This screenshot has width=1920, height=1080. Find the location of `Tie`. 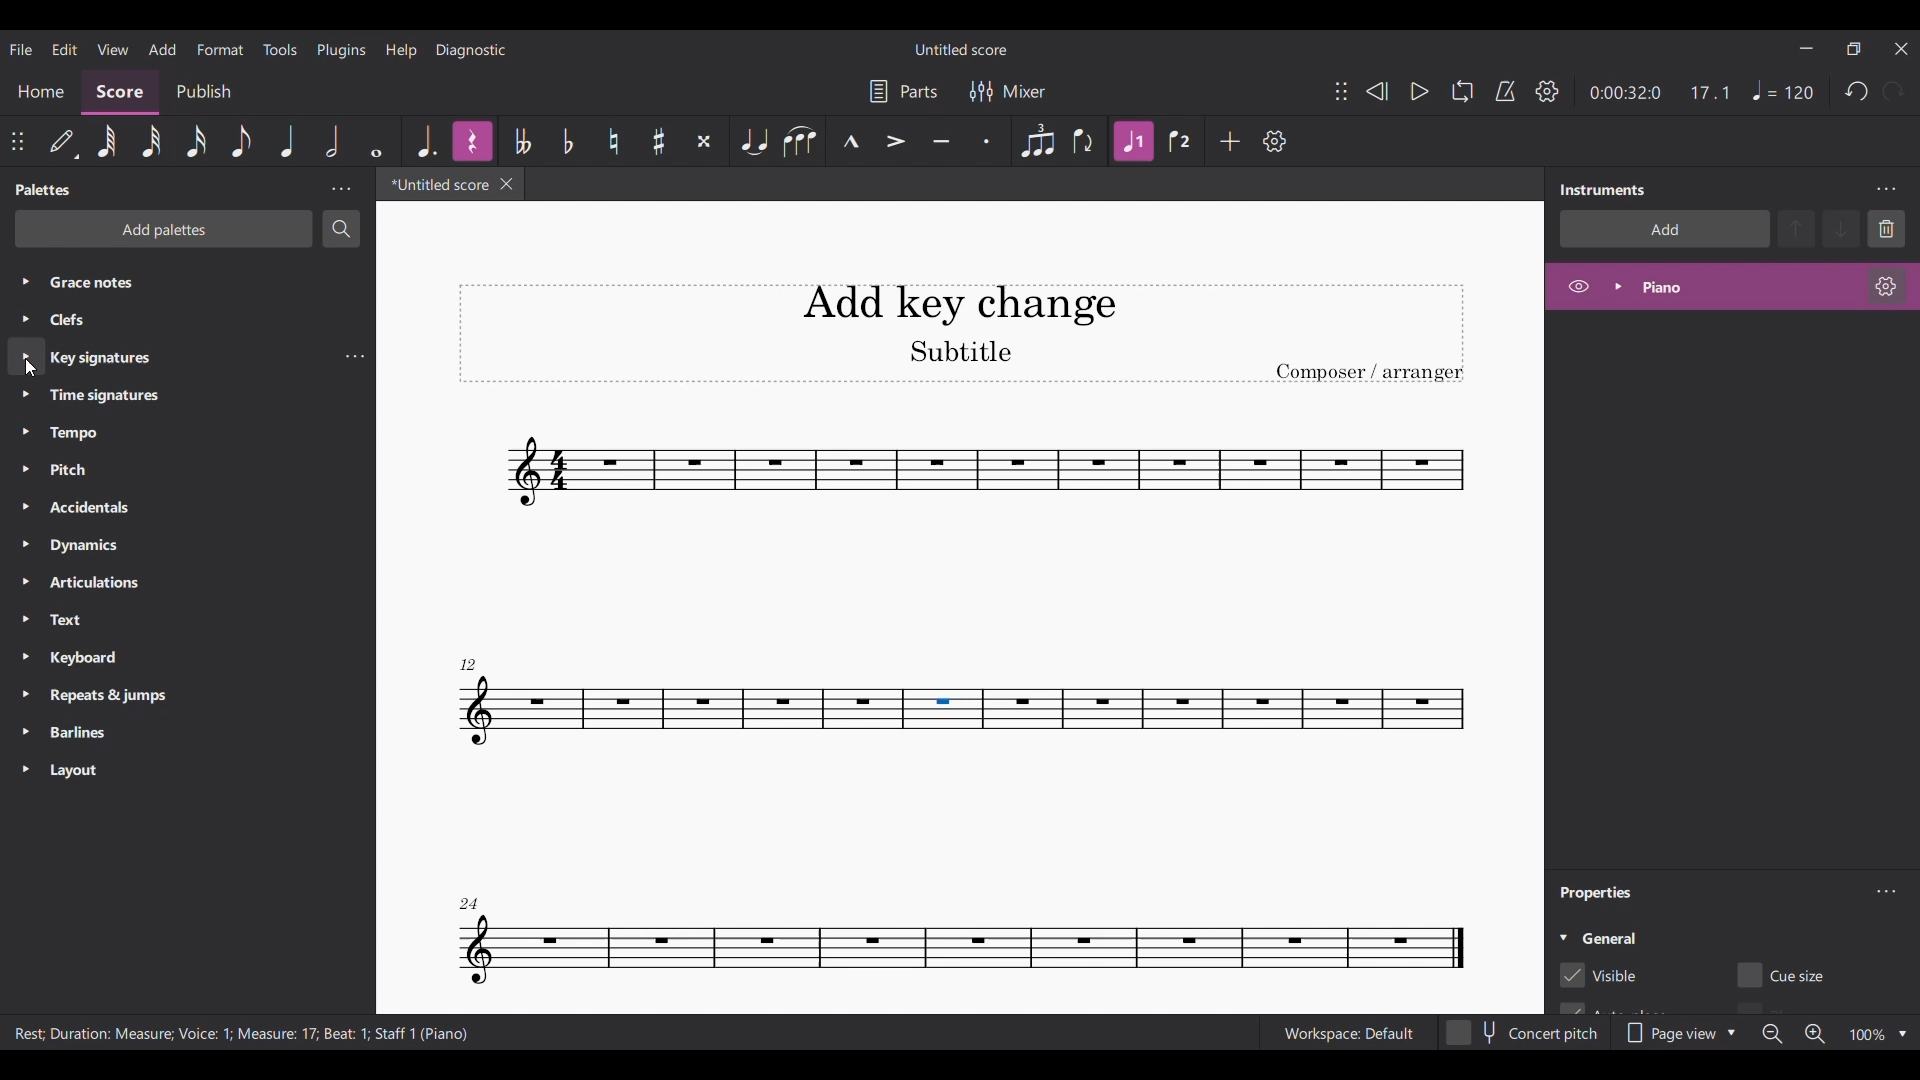

Tie is located at coordinates (754, 141).